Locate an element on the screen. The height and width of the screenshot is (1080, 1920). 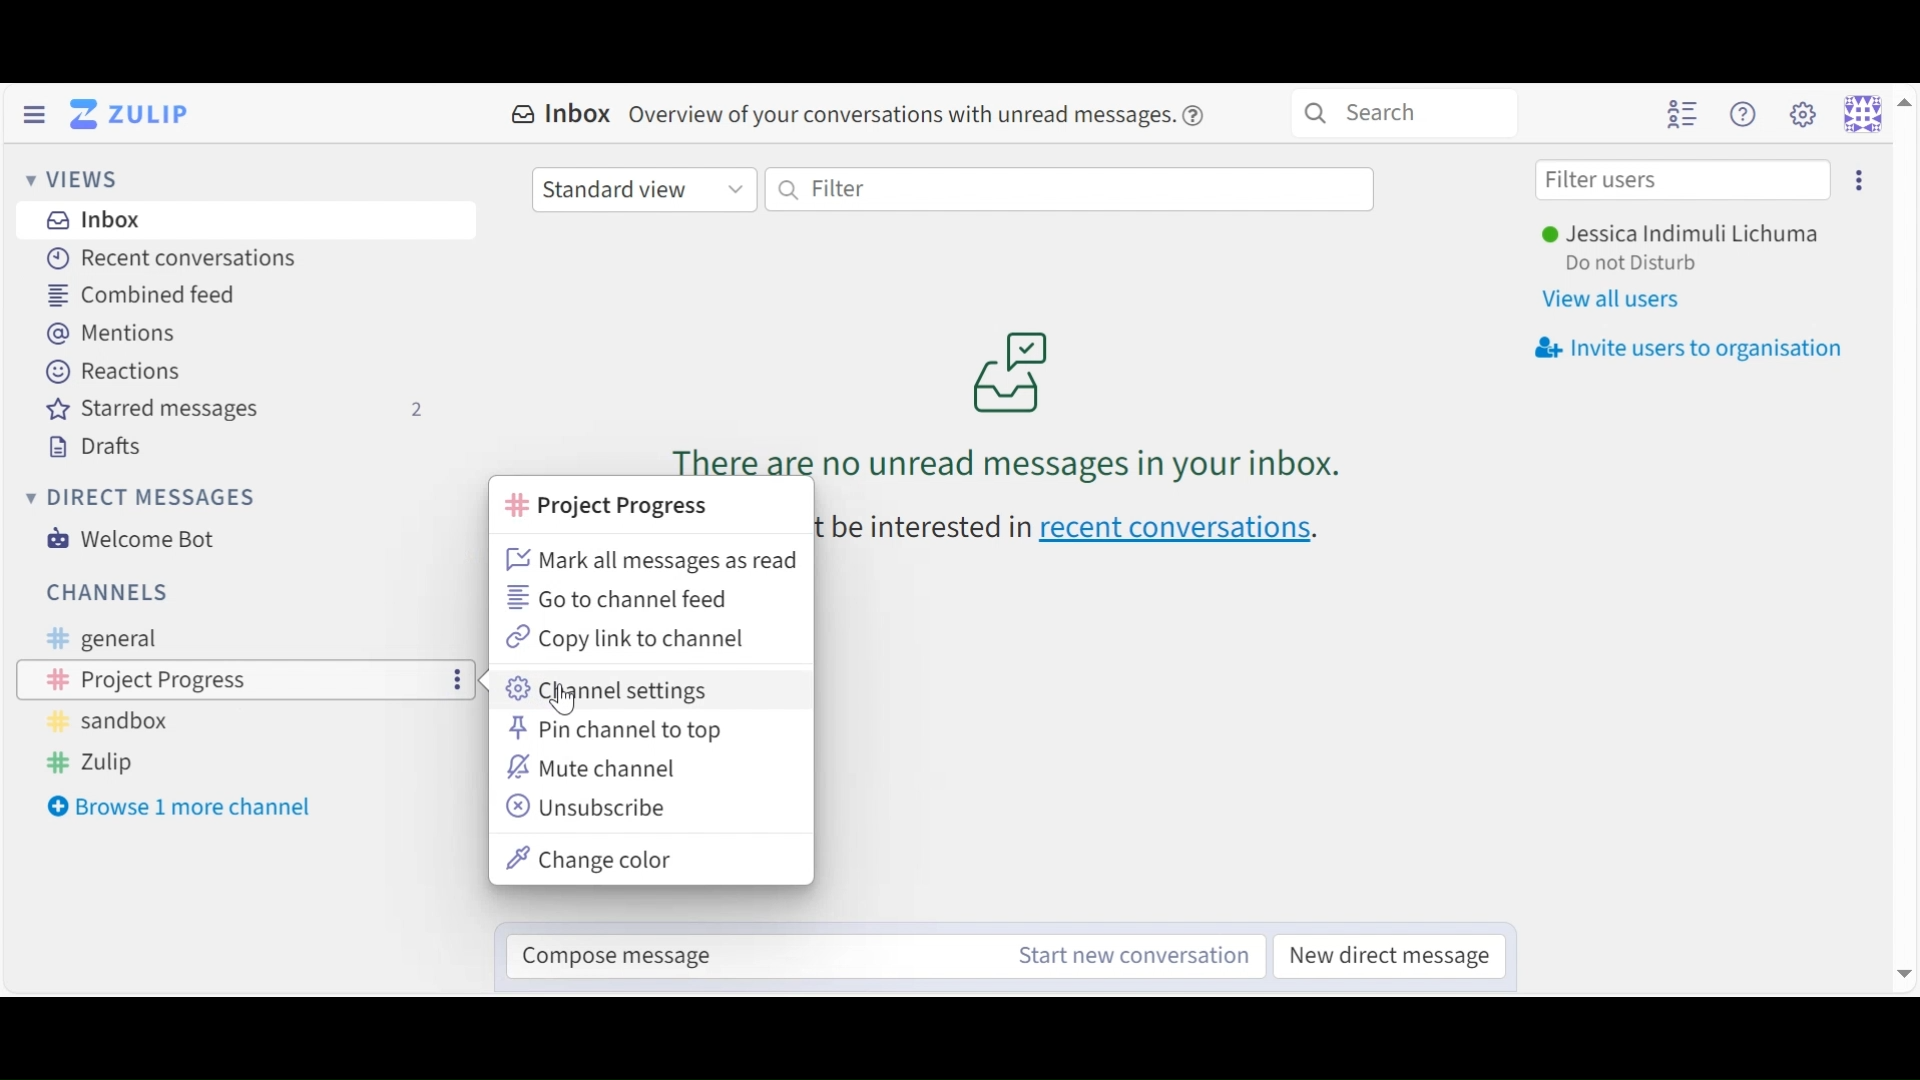
Start new conversation is located at coordinates (1138, 954).